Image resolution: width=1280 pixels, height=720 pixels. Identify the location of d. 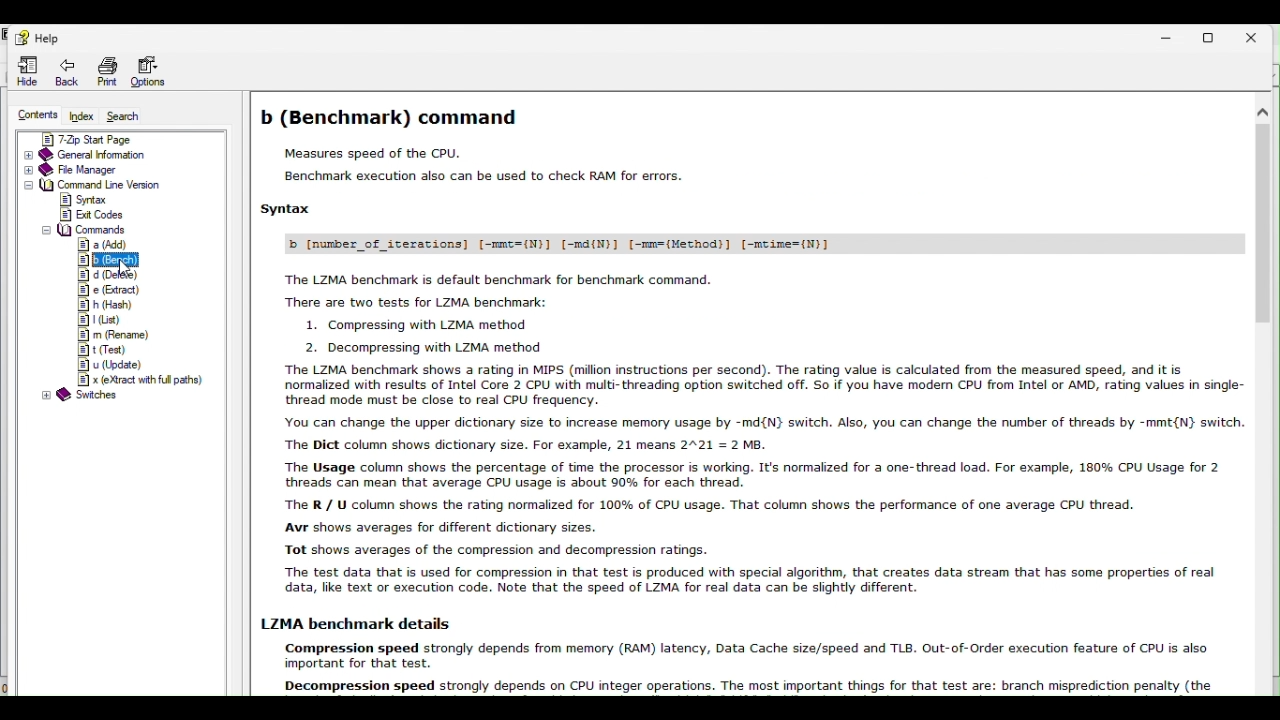
(107, 276).